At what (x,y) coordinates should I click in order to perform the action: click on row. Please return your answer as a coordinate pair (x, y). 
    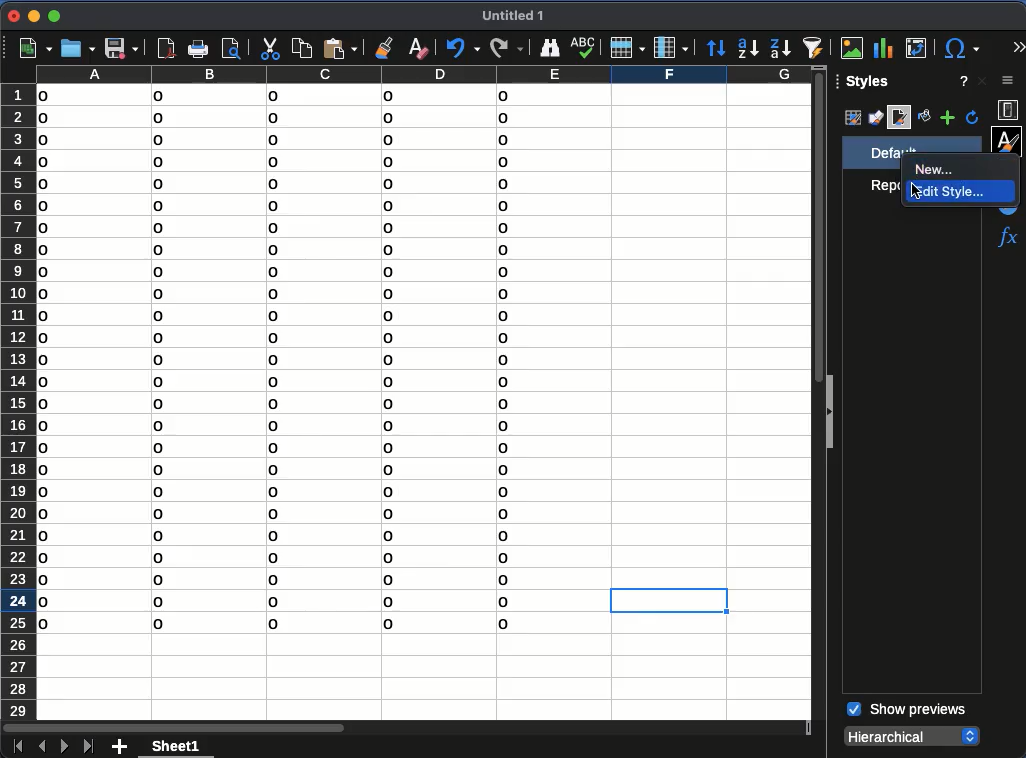
    Looking at the image, I should click on (628, 48).